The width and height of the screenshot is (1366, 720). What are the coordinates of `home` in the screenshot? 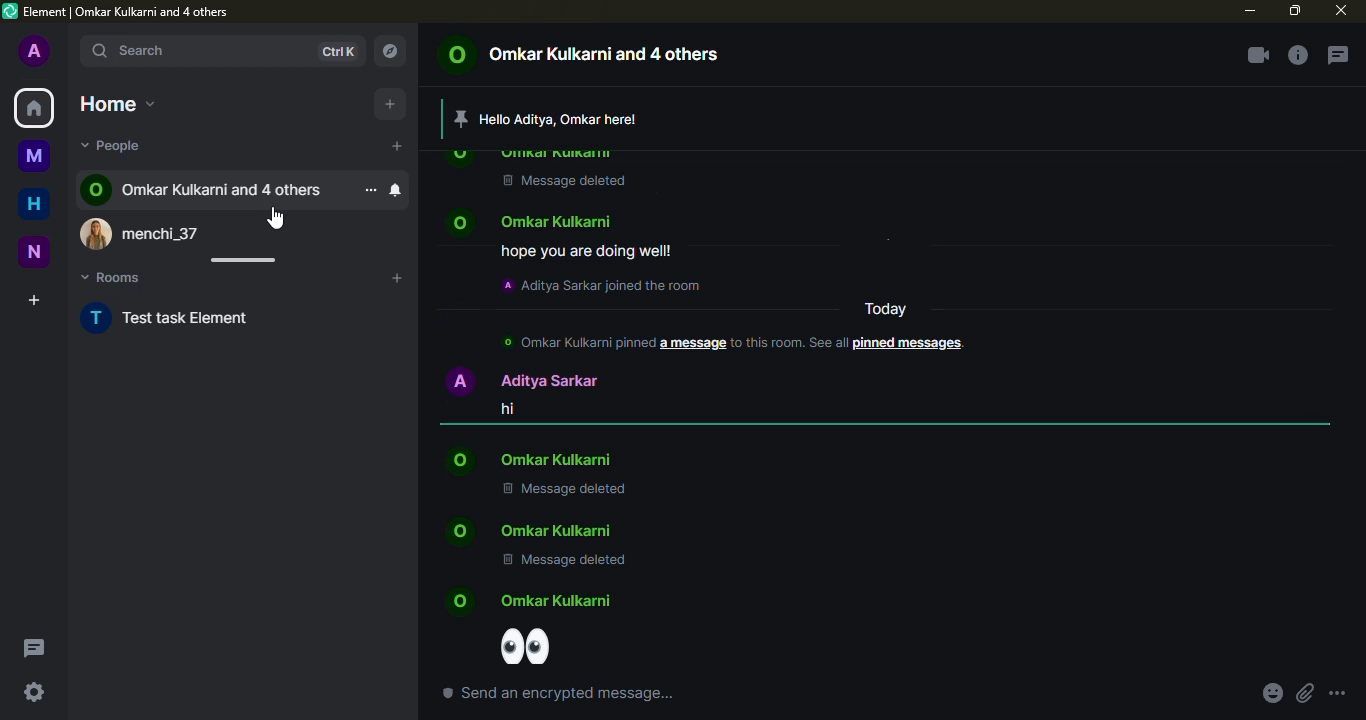 It's located at (33, 204).